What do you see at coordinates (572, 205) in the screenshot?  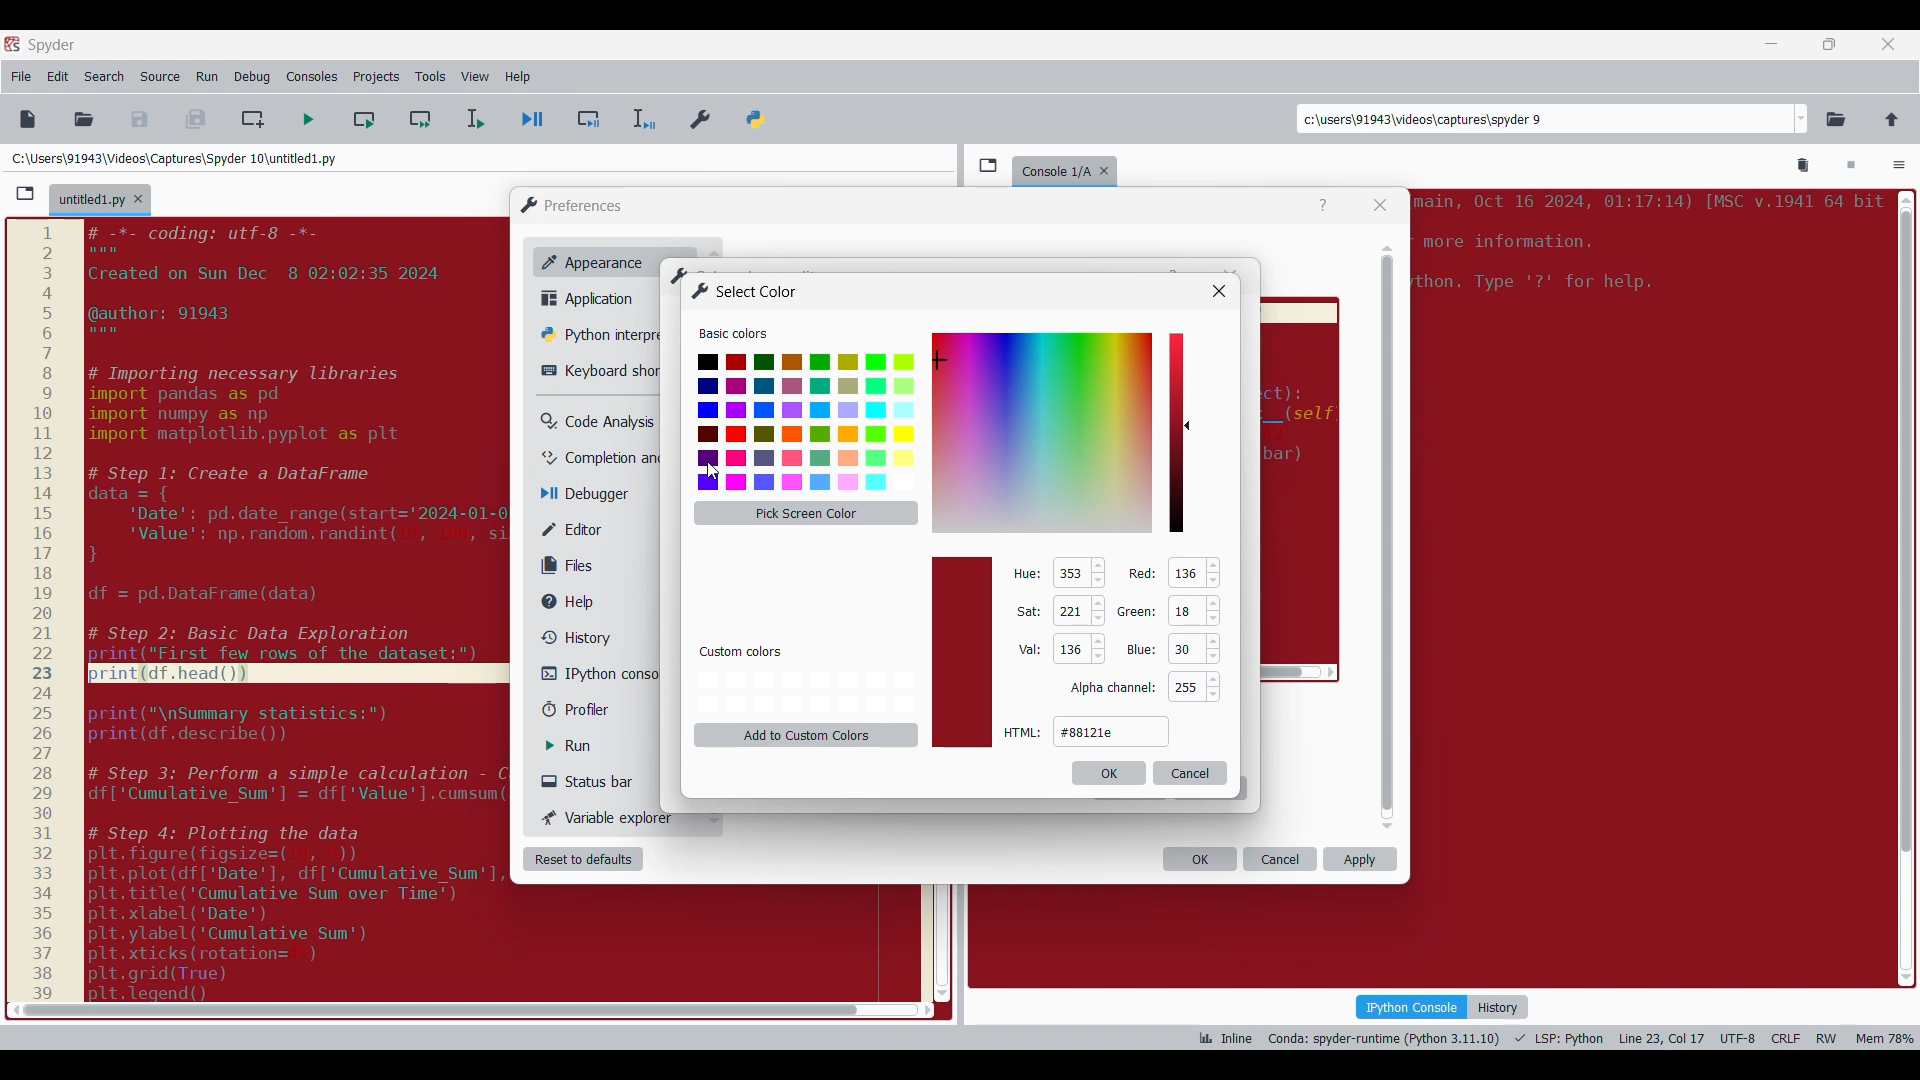 I see `Window logo and title` at bounding box center [572, 205].